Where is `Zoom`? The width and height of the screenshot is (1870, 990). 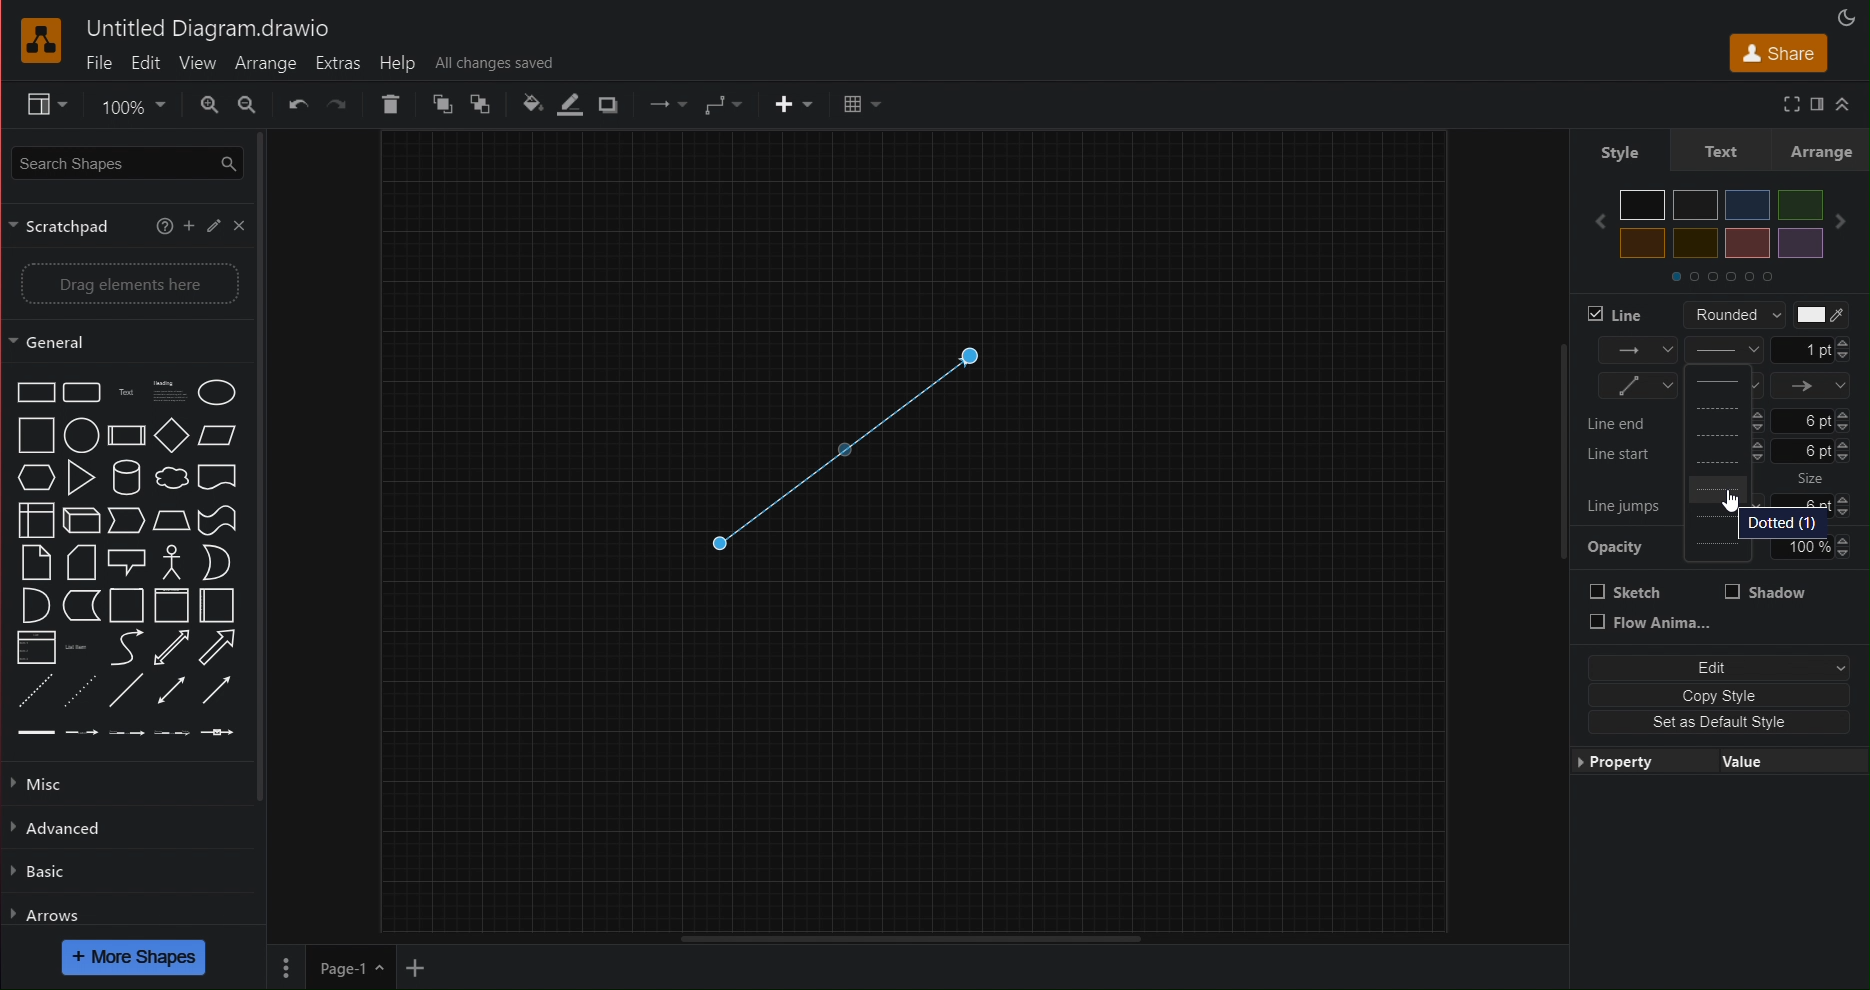 Zoom is located at coordinates (129, 105).